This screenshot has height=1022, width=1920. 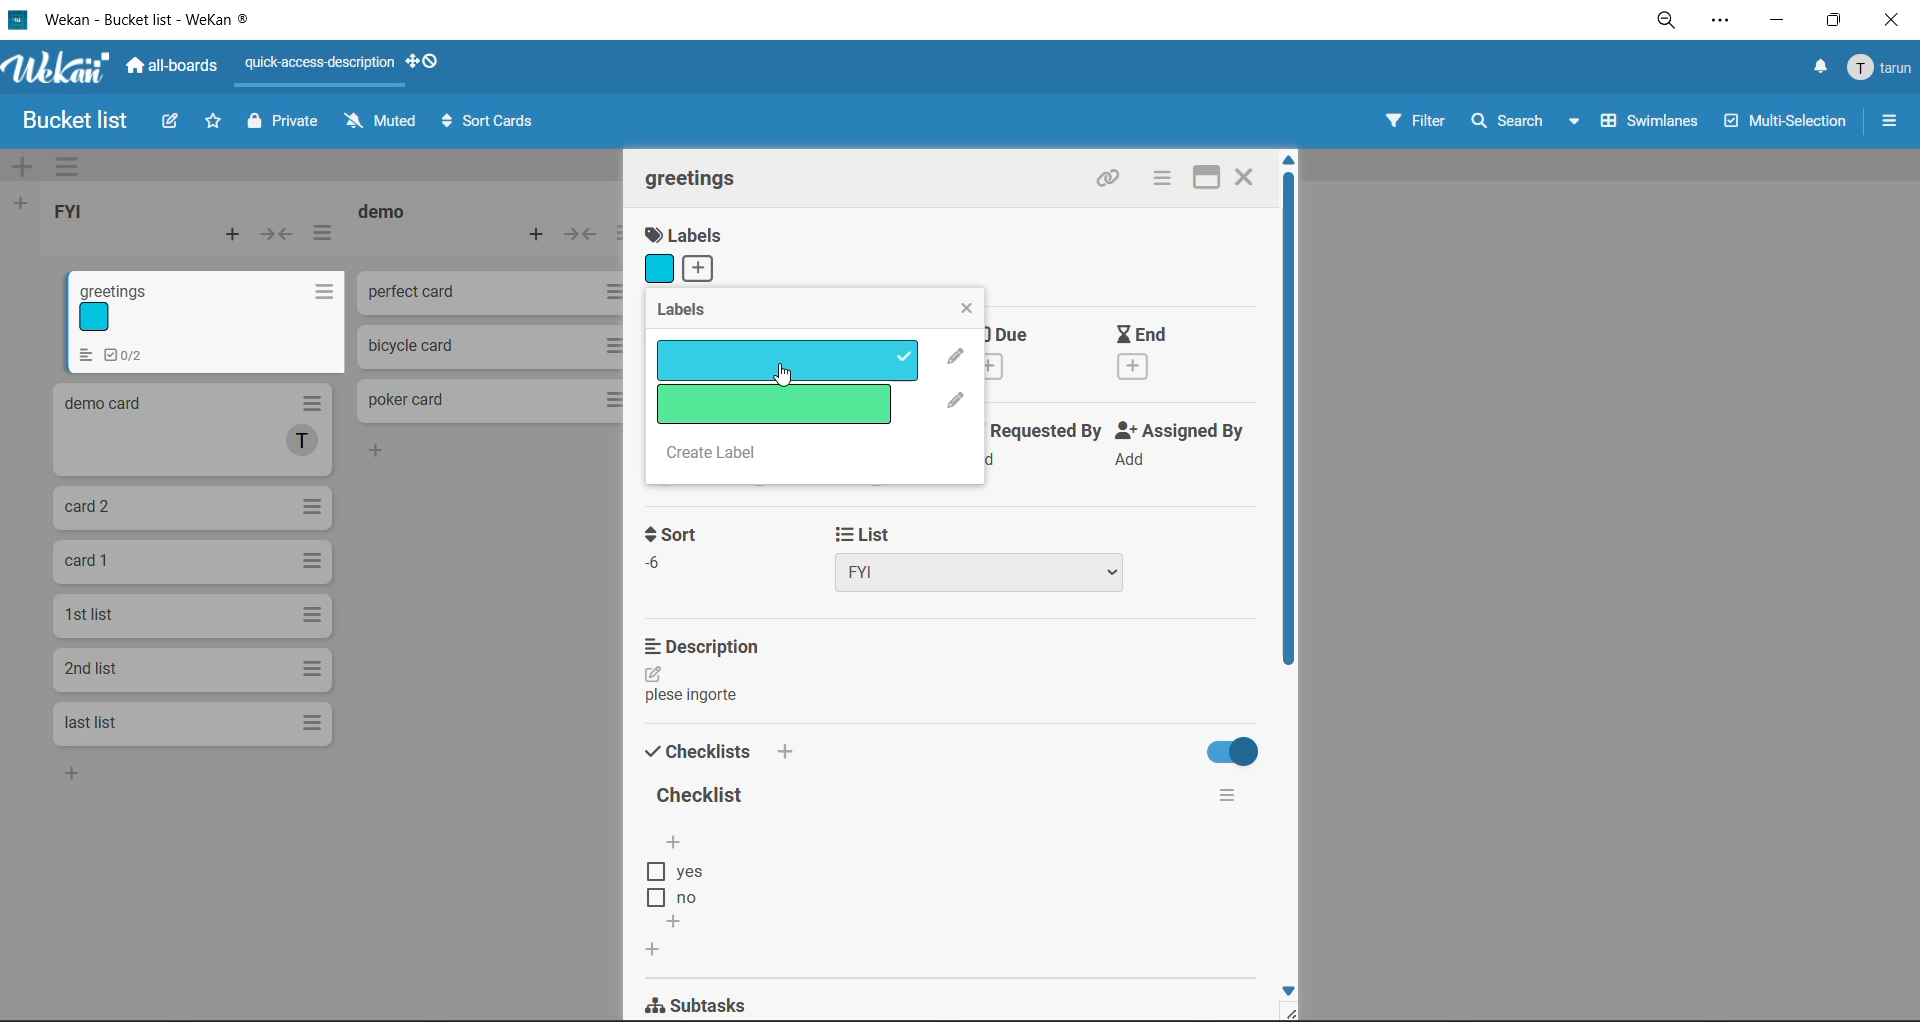 I want to click on quick access description, so click(x=319, y=71).